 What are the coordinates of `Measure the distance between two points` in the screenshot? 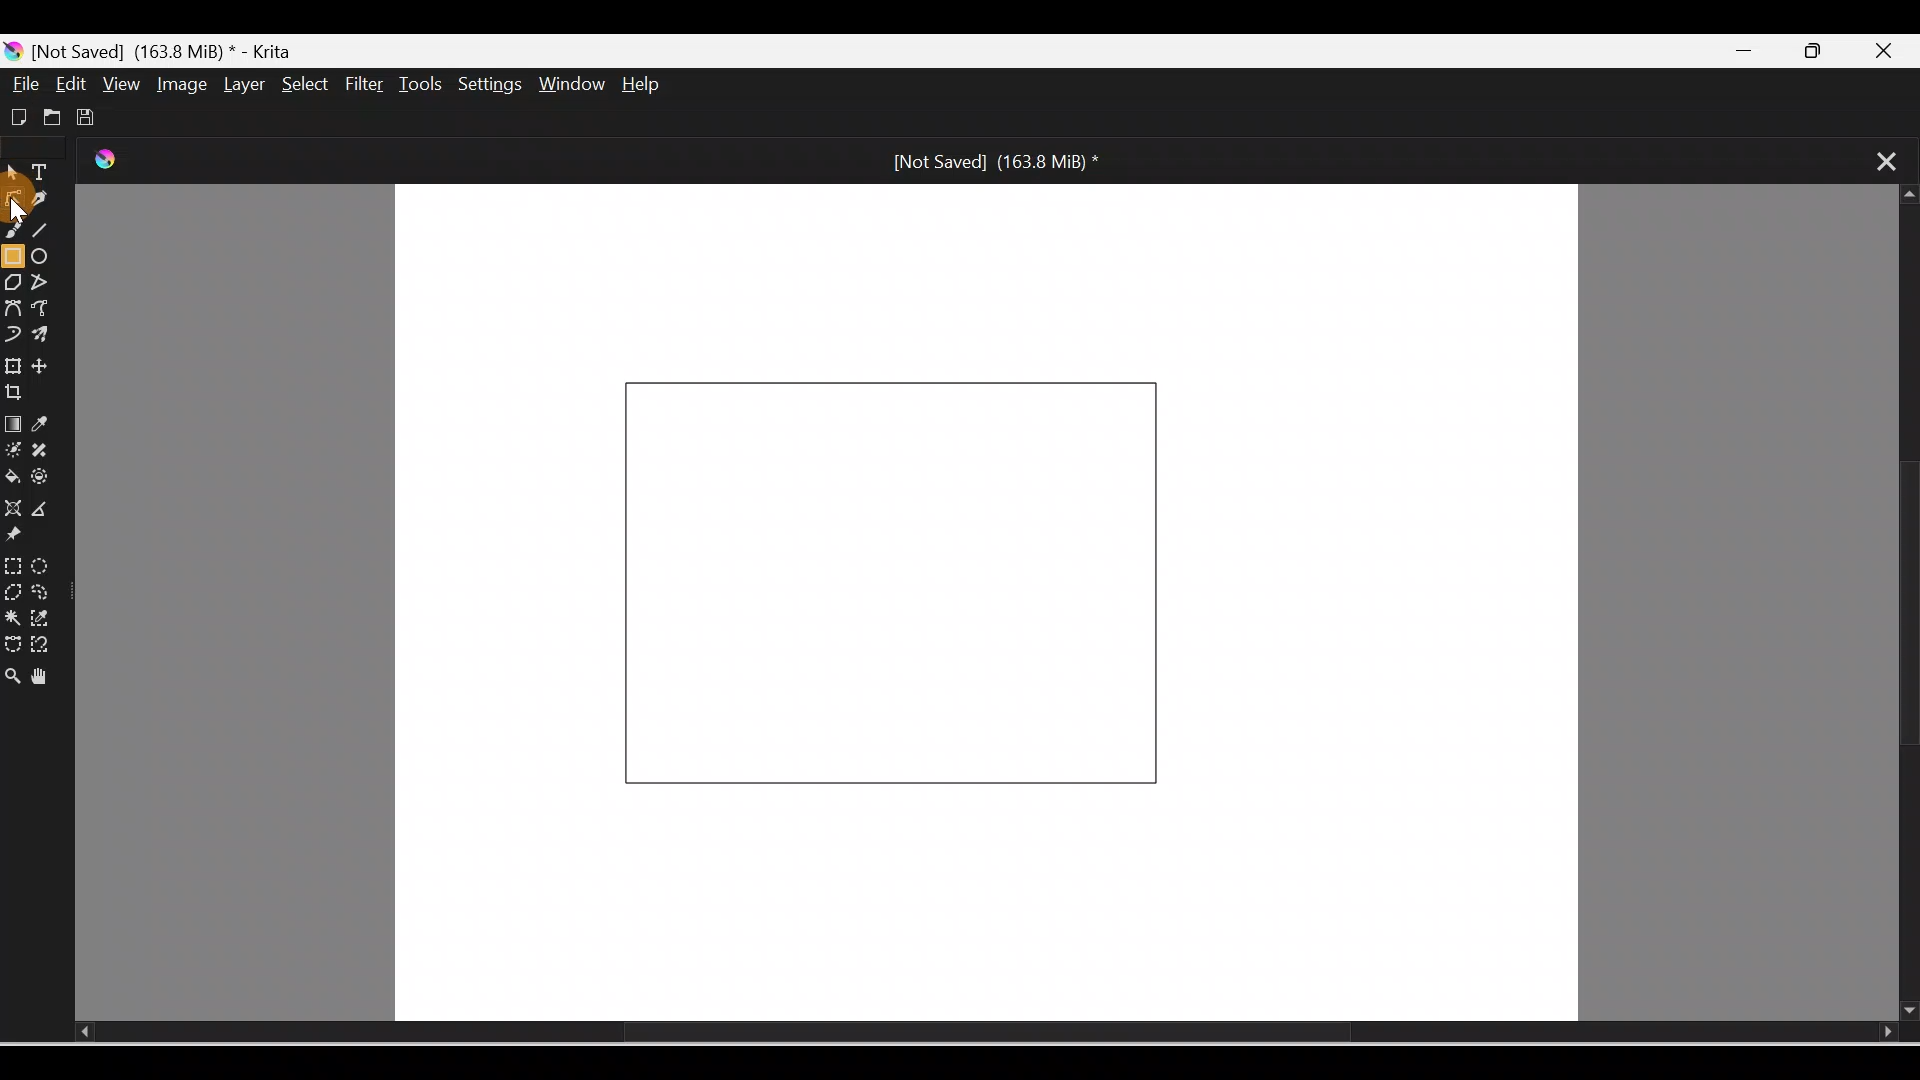 It's located at (48, 510).